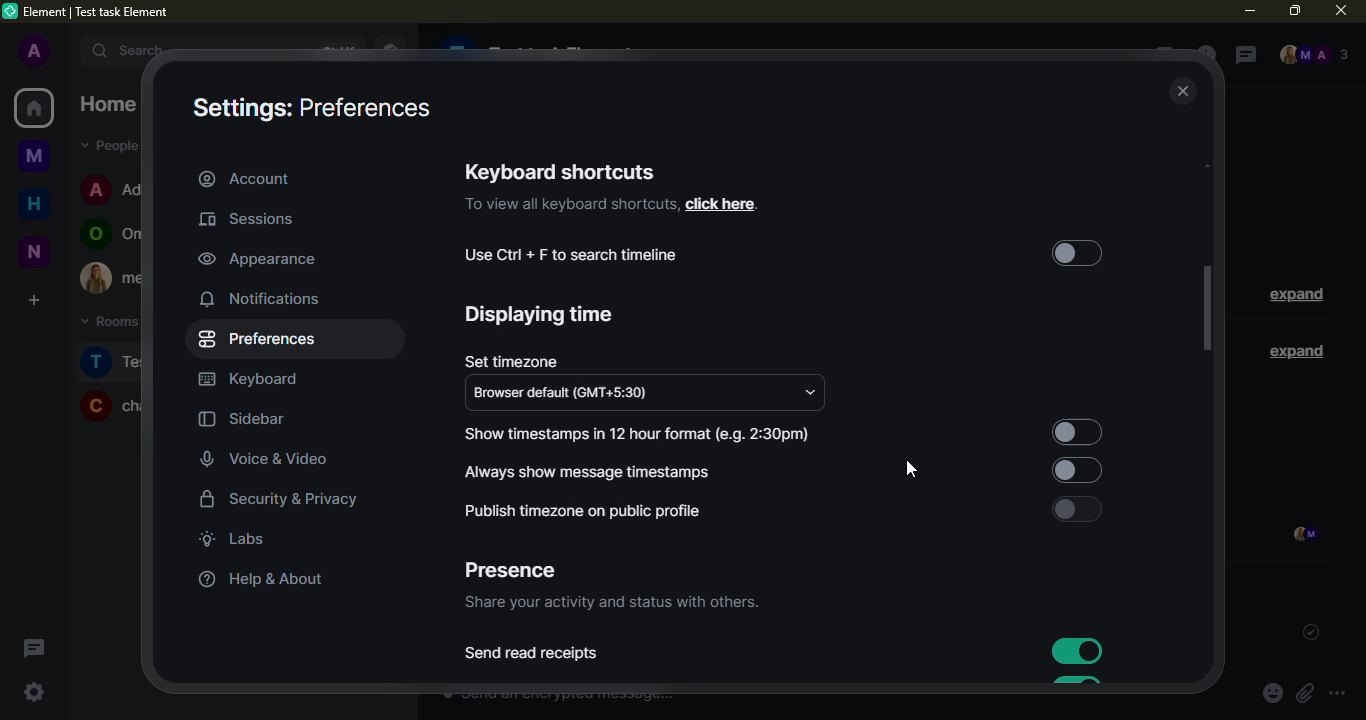 Image resolution: width=1366 pixels, height=720 pixels. What do you see at coordinates (35, 201) in the screenshot?
I see `home` at bounding box center [35, 201].